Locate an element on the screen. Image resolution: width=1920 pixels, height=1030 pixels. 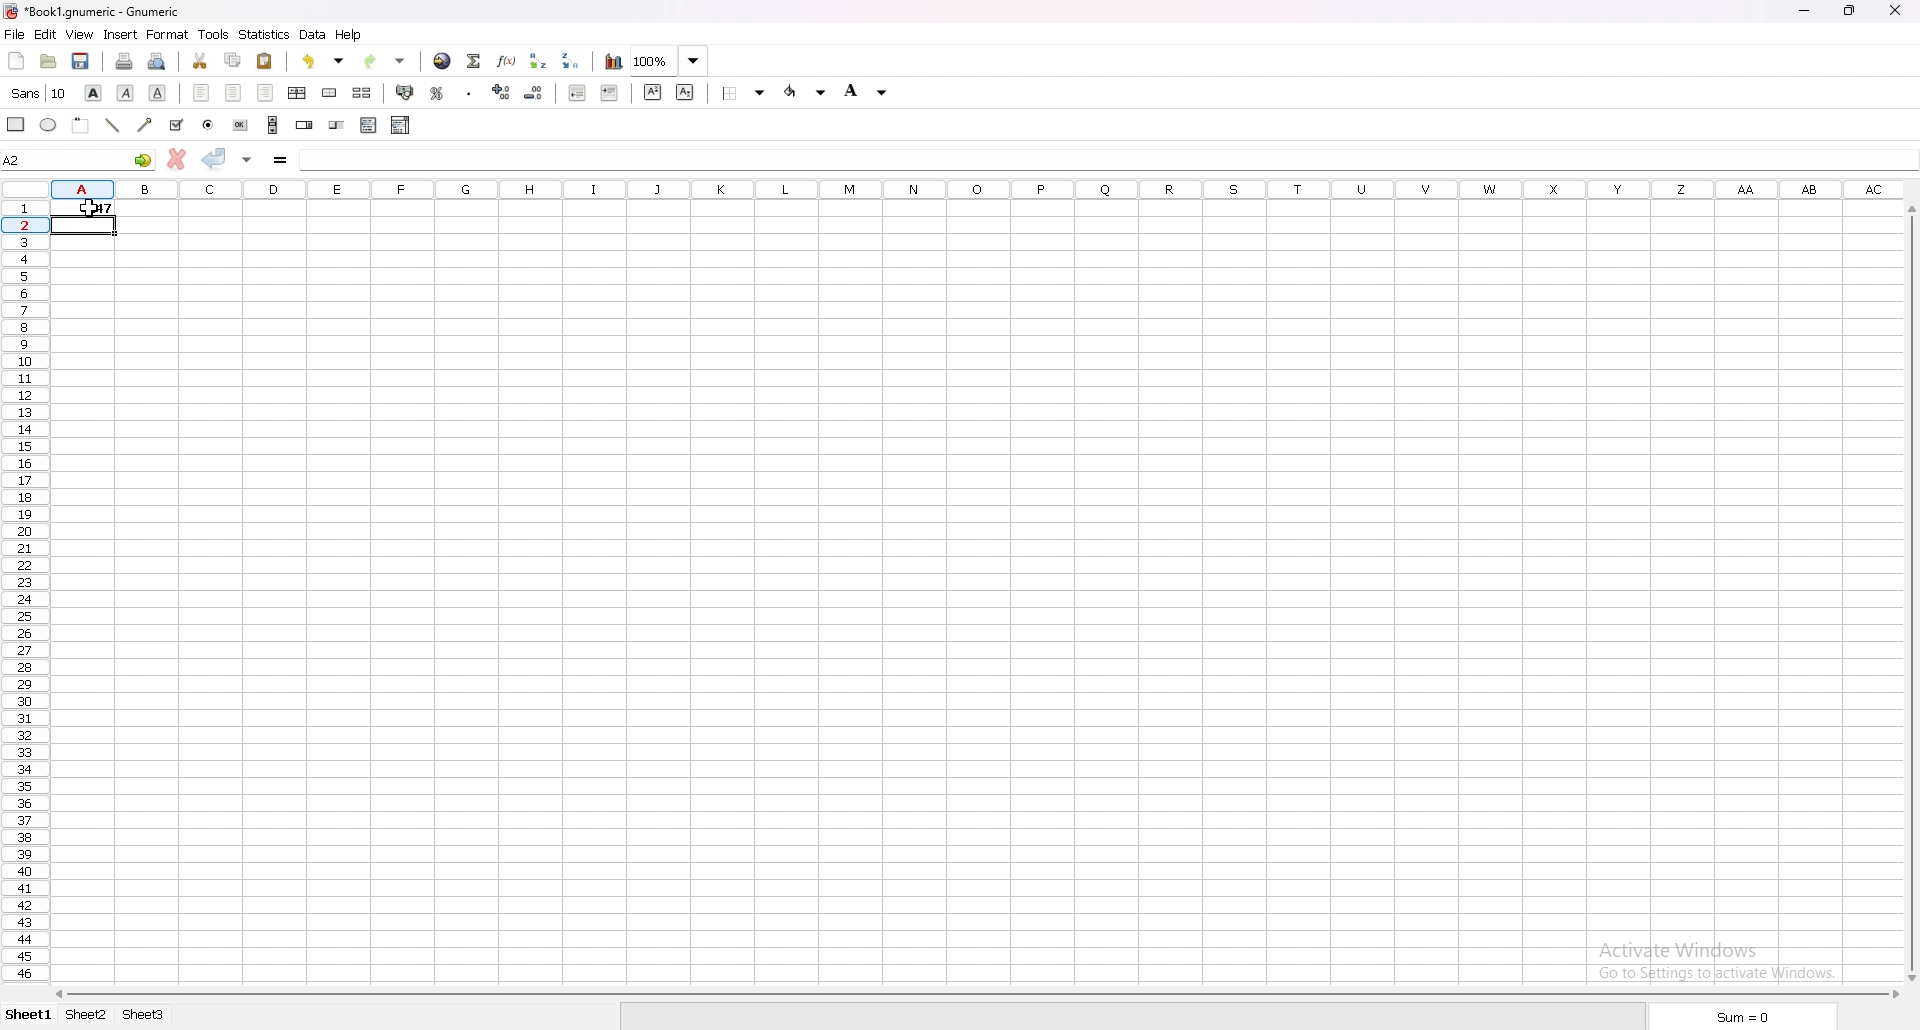
cancel changes is located at coordinates (180, 159).